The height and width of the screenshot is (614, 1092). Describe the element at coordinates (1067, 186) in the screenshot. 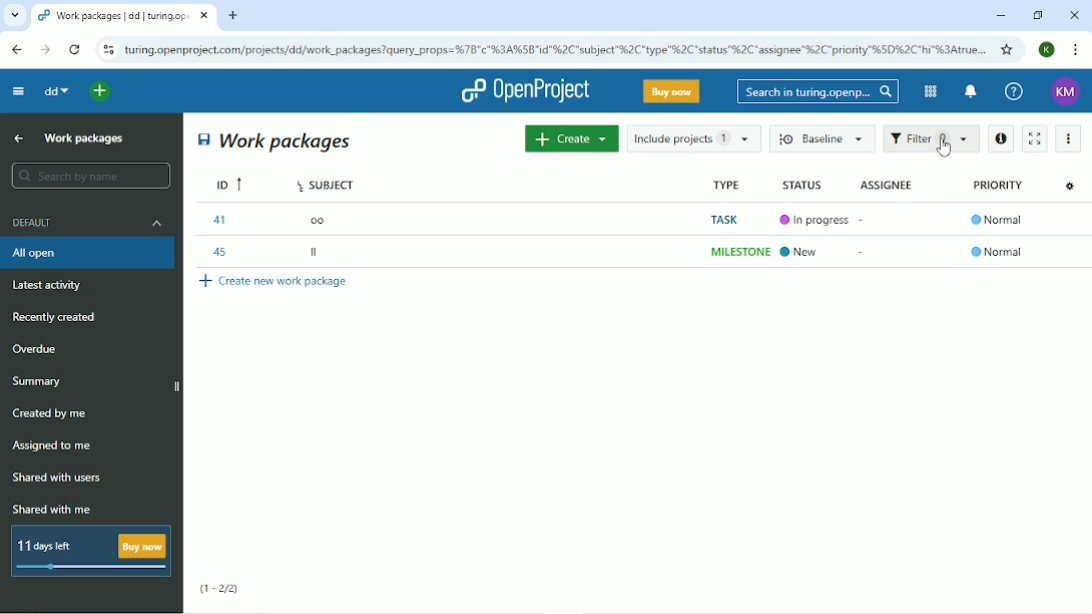

I see `Configure view` at that location.